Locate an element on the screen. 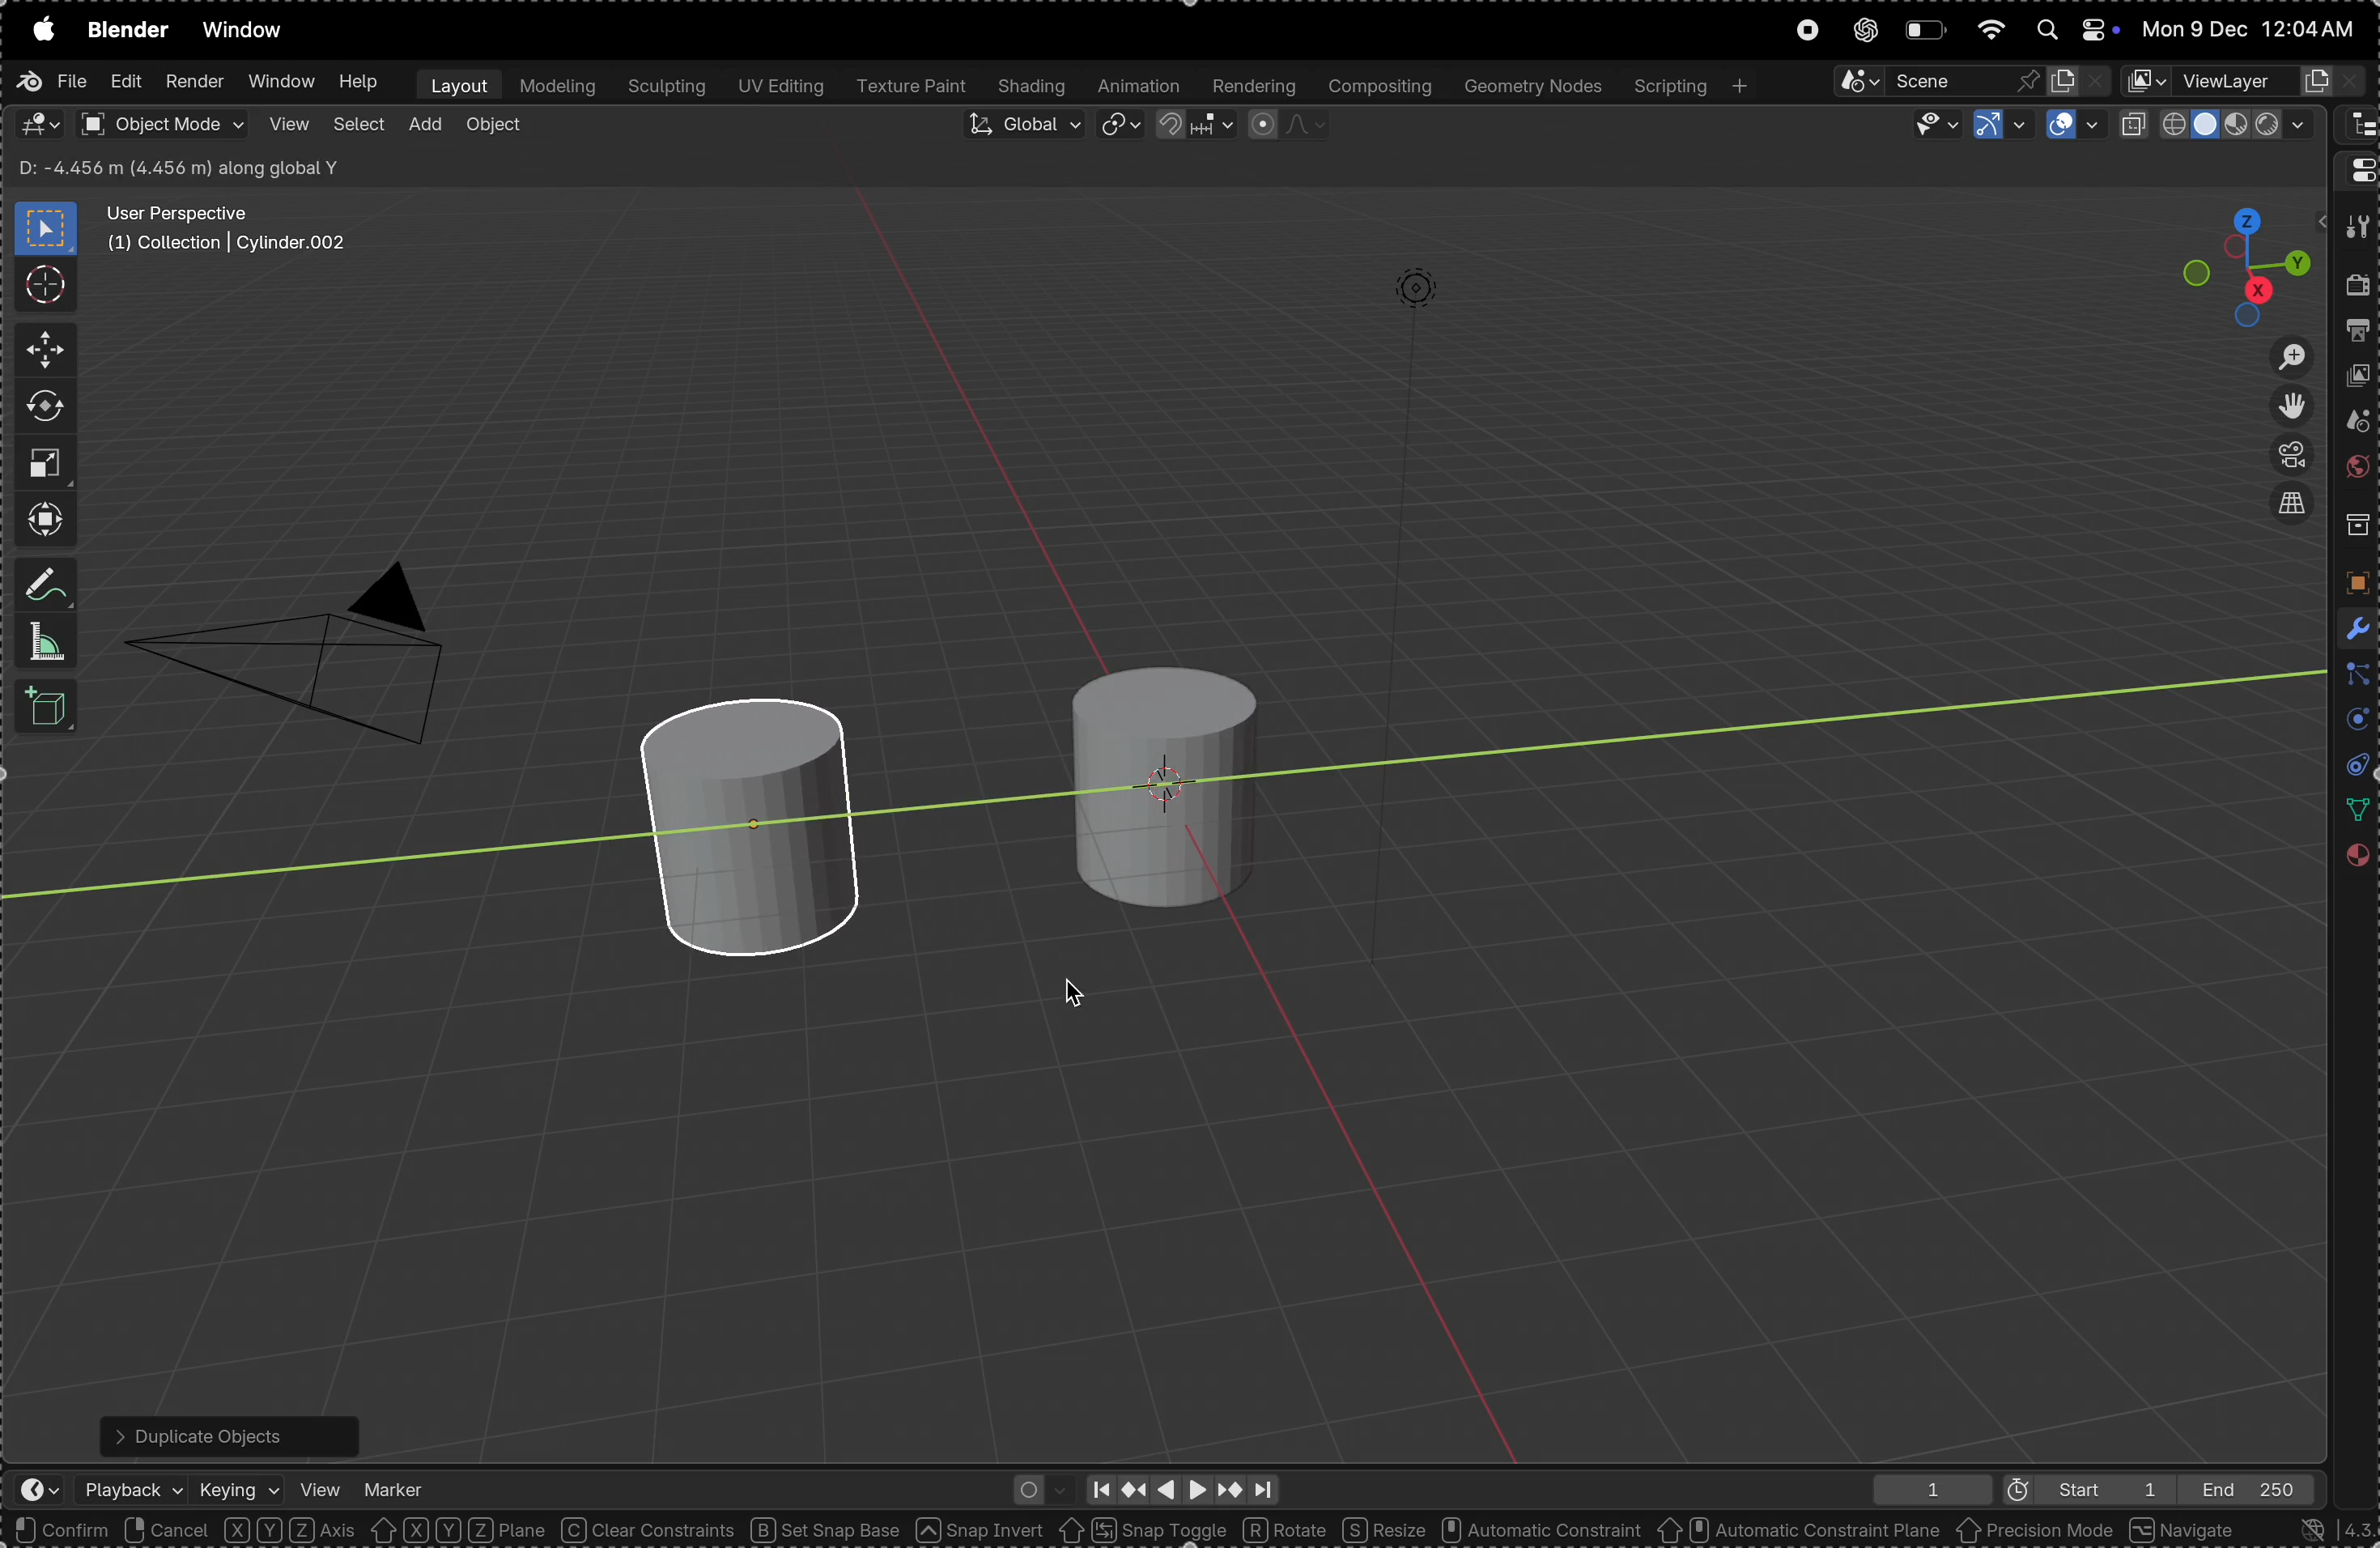 The width and height of the screenshot is (2380, 1548). worls is located at coordinates (2355, 471).